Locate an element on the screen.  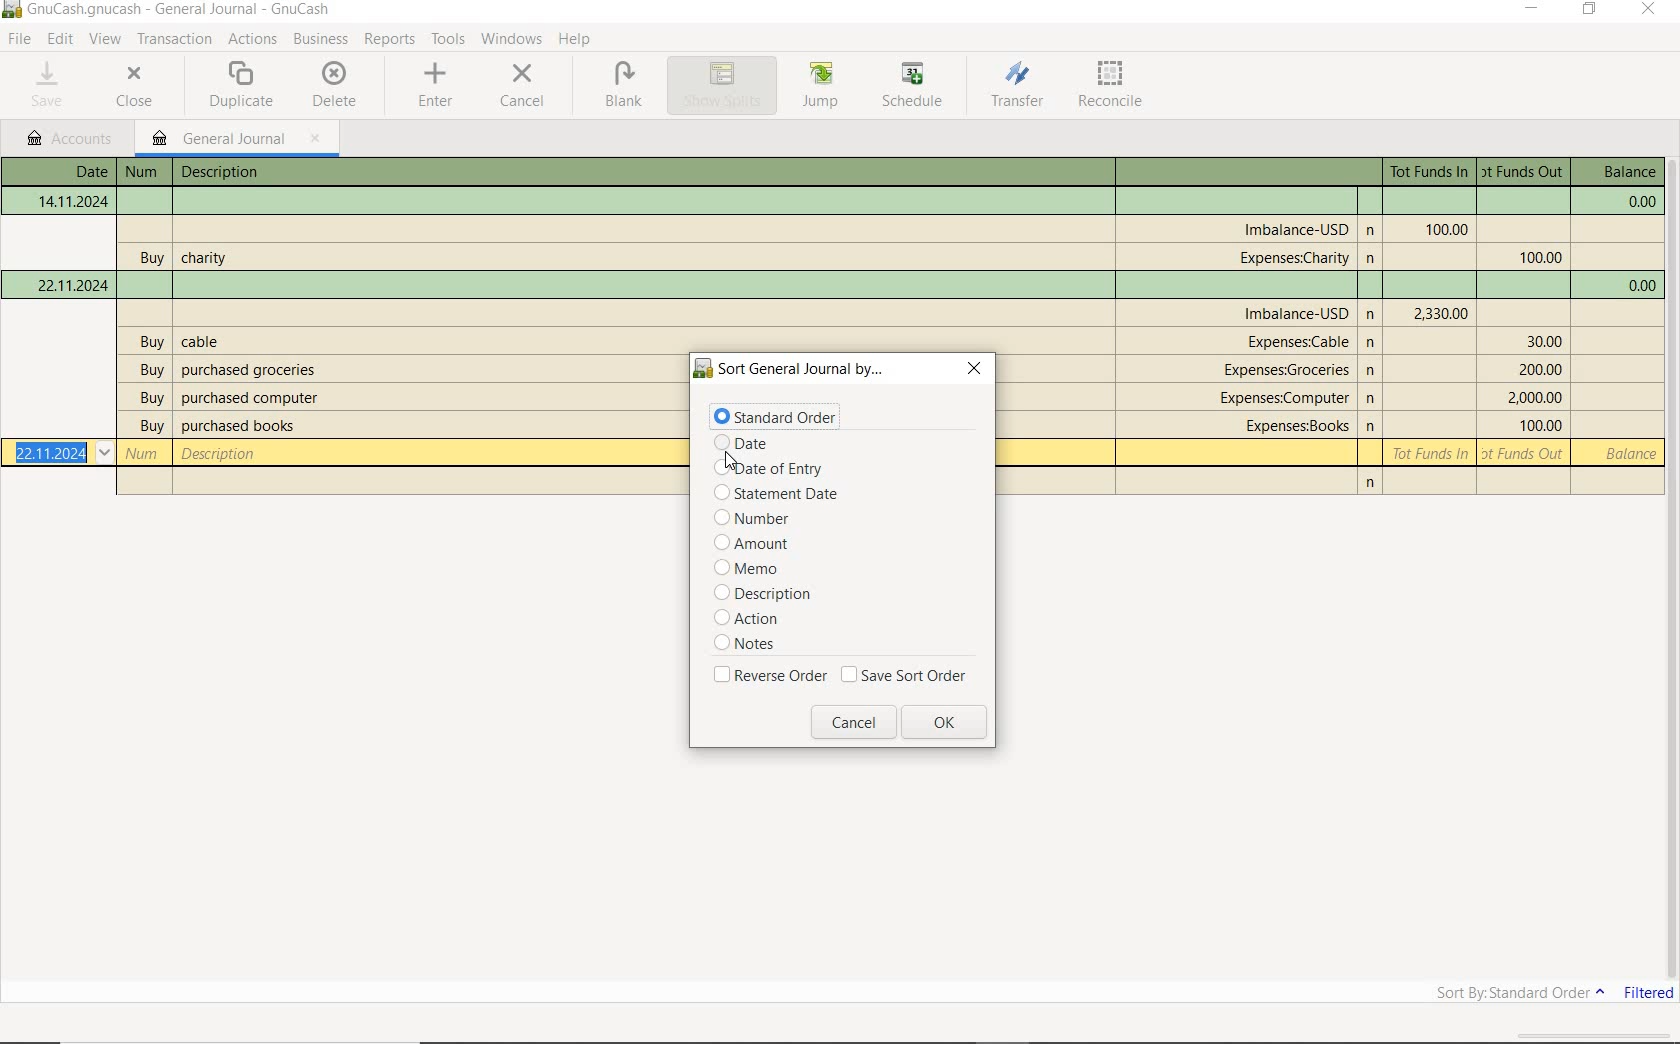
Tot Funds Out is located at coordinates (1534, 397).